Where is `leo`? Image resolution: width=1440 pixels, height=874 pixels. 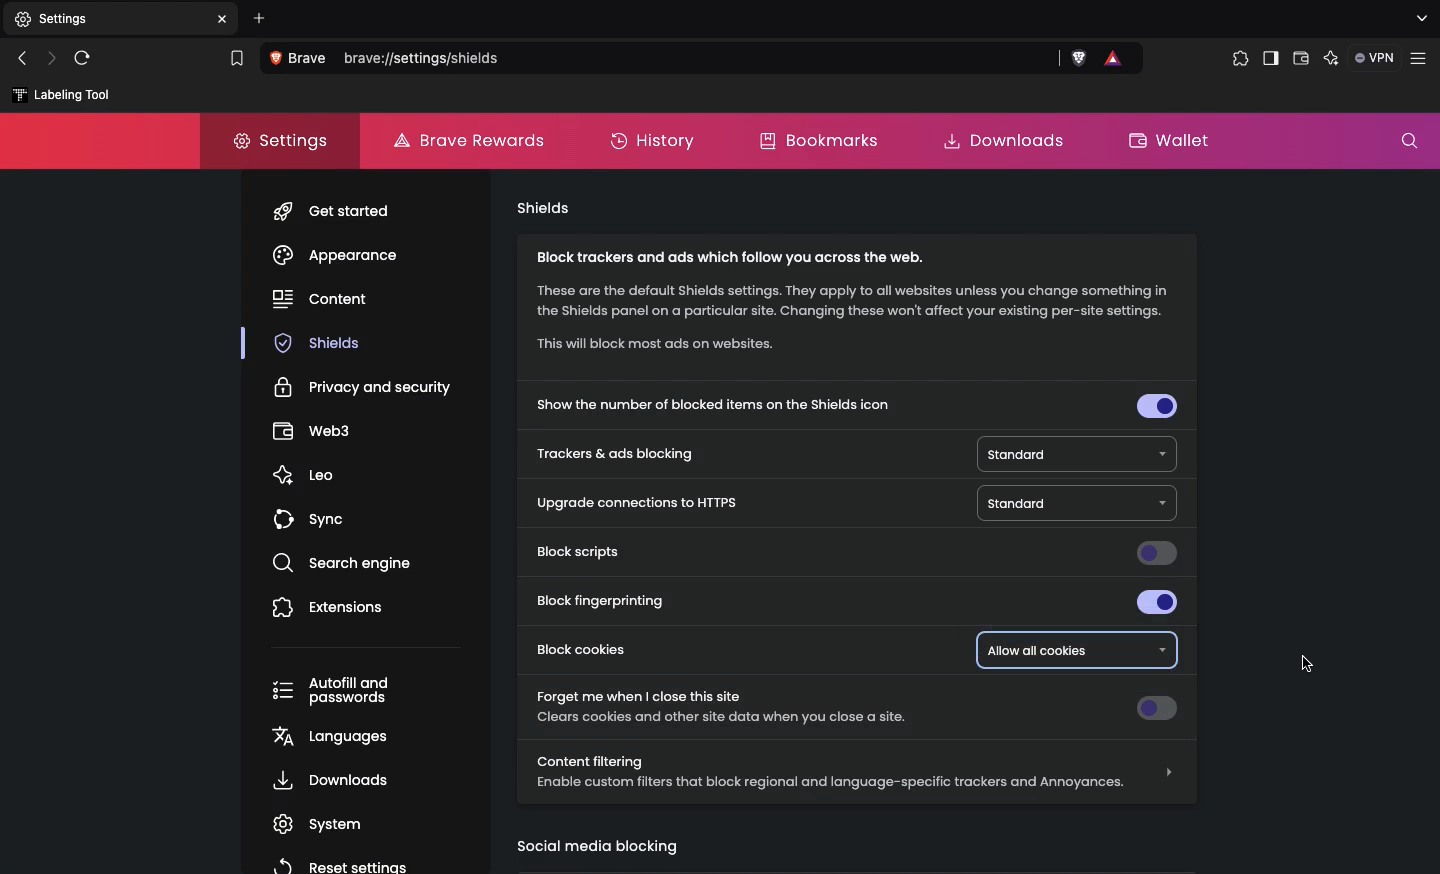
leo is located at coordinates (308, 477).